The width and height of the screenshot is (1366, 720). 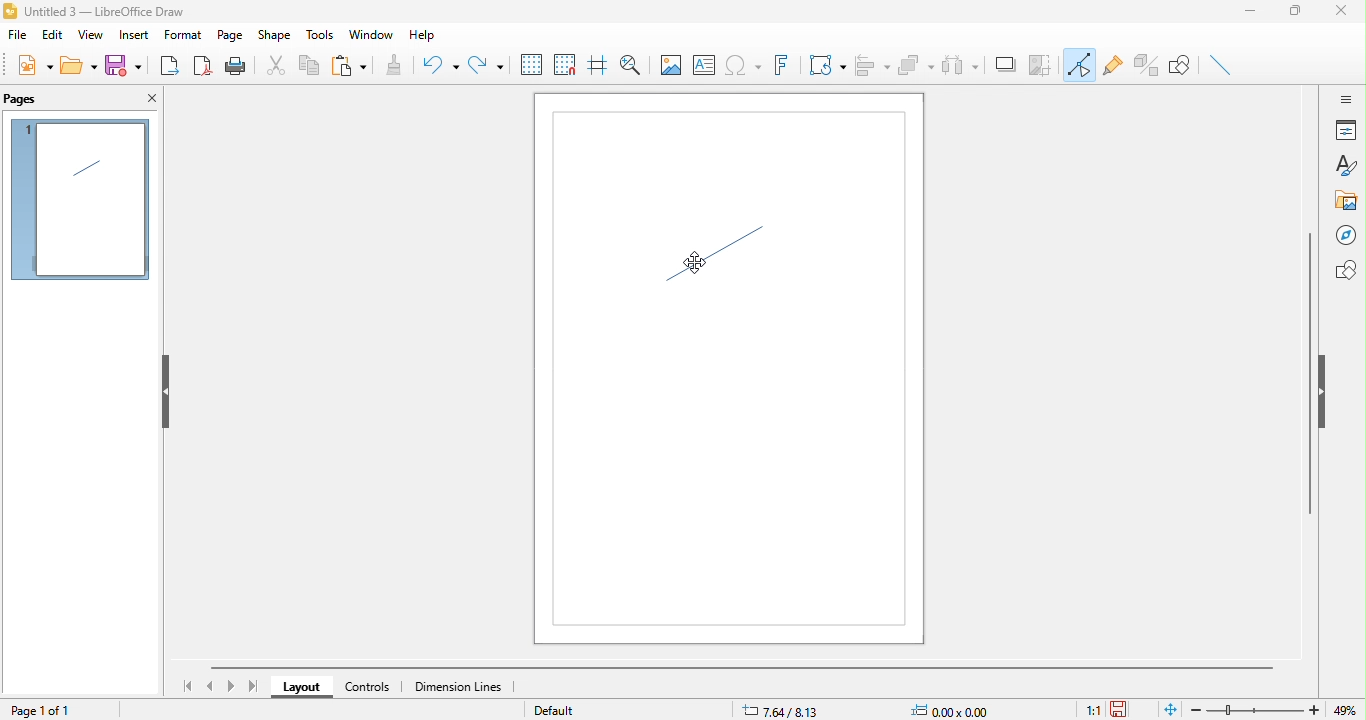 What do you see at coordinates (96, 10) in the screenshot?
I see `Untitled 3 - LibreOffice Draw` at bounding box center [96, 10].